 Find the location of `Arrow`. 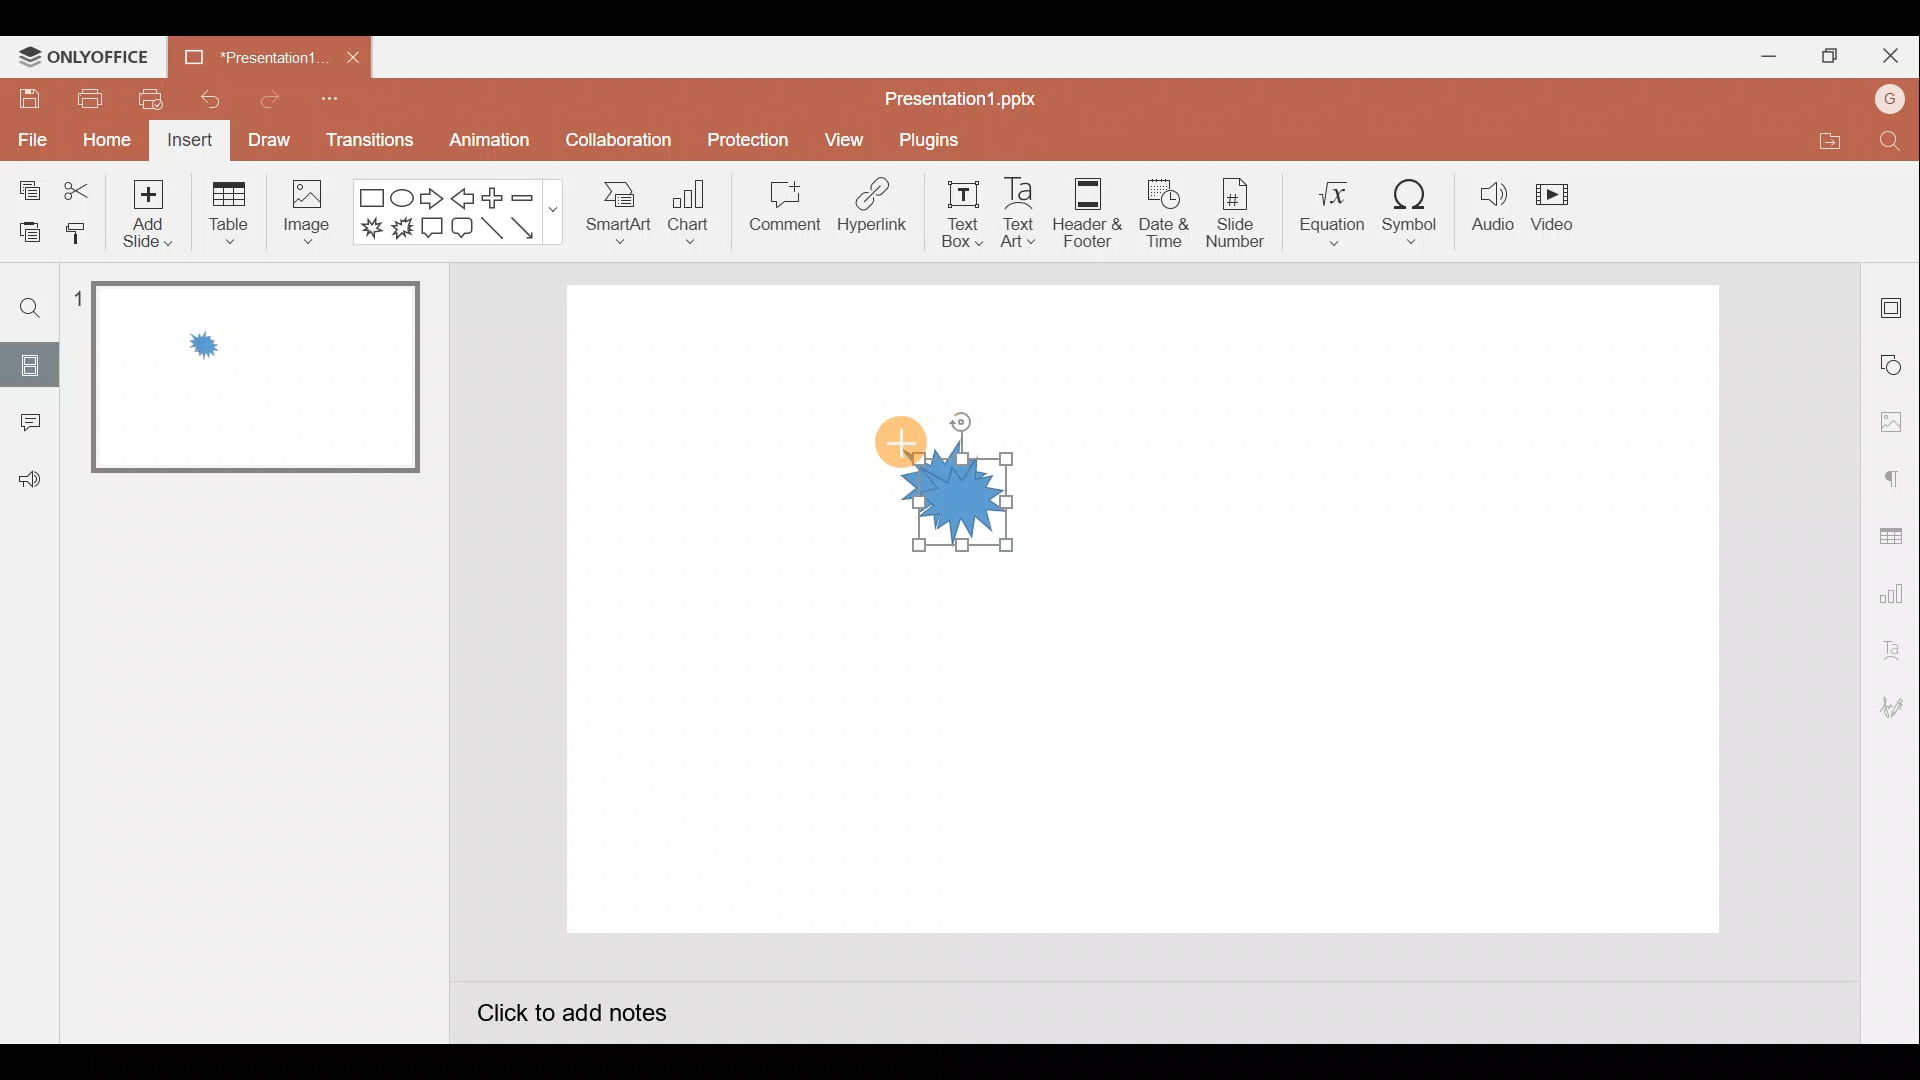

Arrow is located at coordinates (529, 229).